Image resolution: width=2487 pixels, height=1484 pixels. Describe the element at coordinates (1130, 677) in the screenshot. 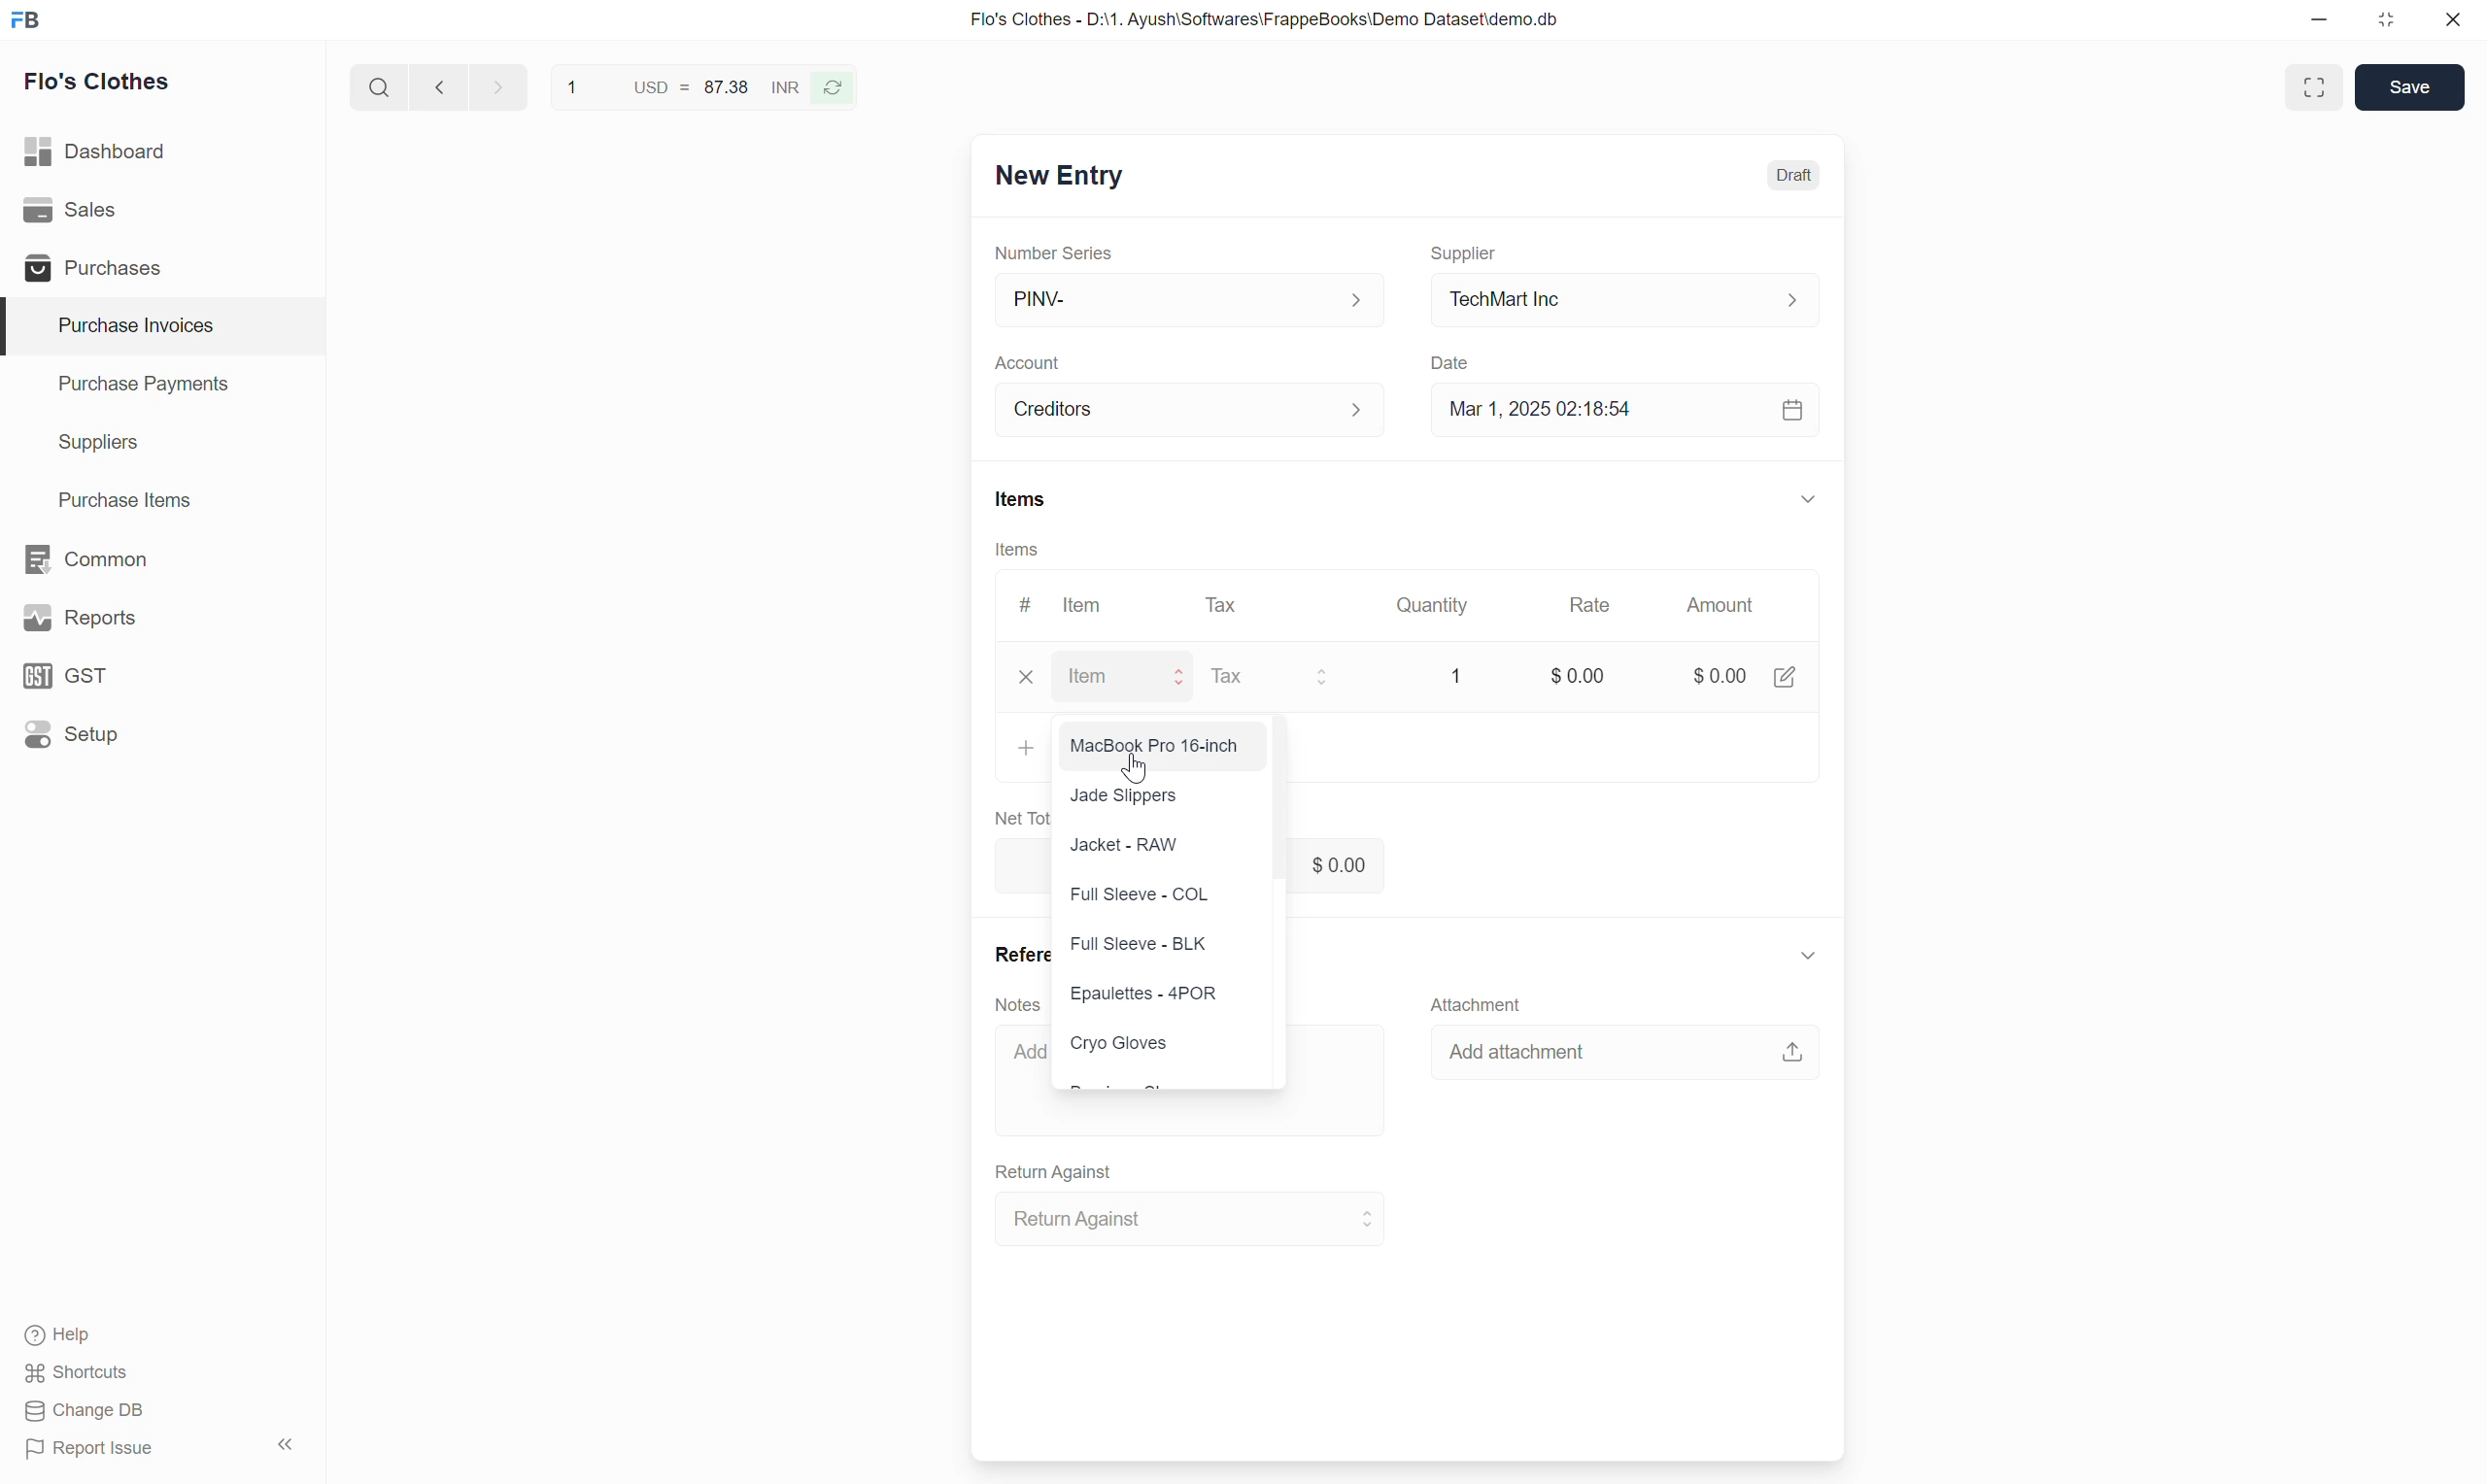

I see `item` at that location.